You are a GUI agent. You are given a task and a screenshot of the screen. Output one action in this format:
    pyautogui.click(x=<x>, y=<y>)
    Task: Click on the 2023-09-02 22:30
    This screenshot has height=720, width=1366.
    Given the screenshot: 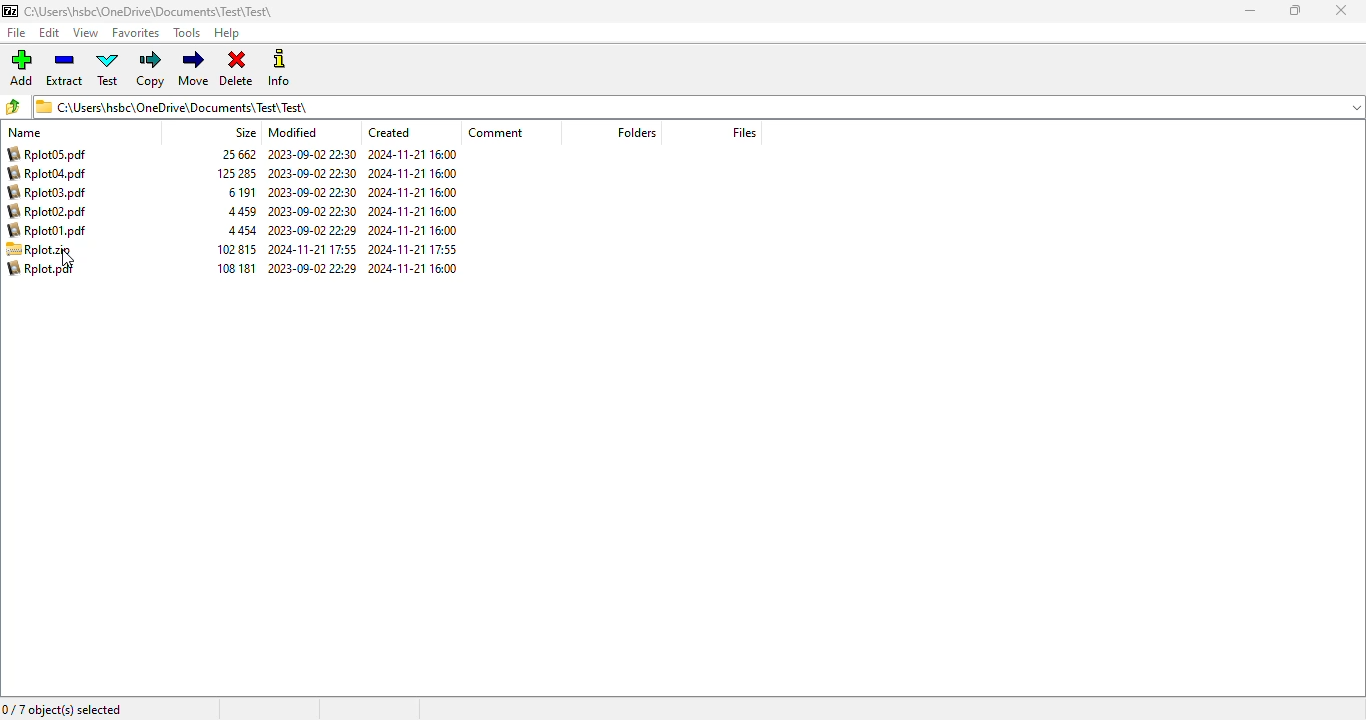 What is the action you would take?
    pyautogui.click(x=312, y=173)
    